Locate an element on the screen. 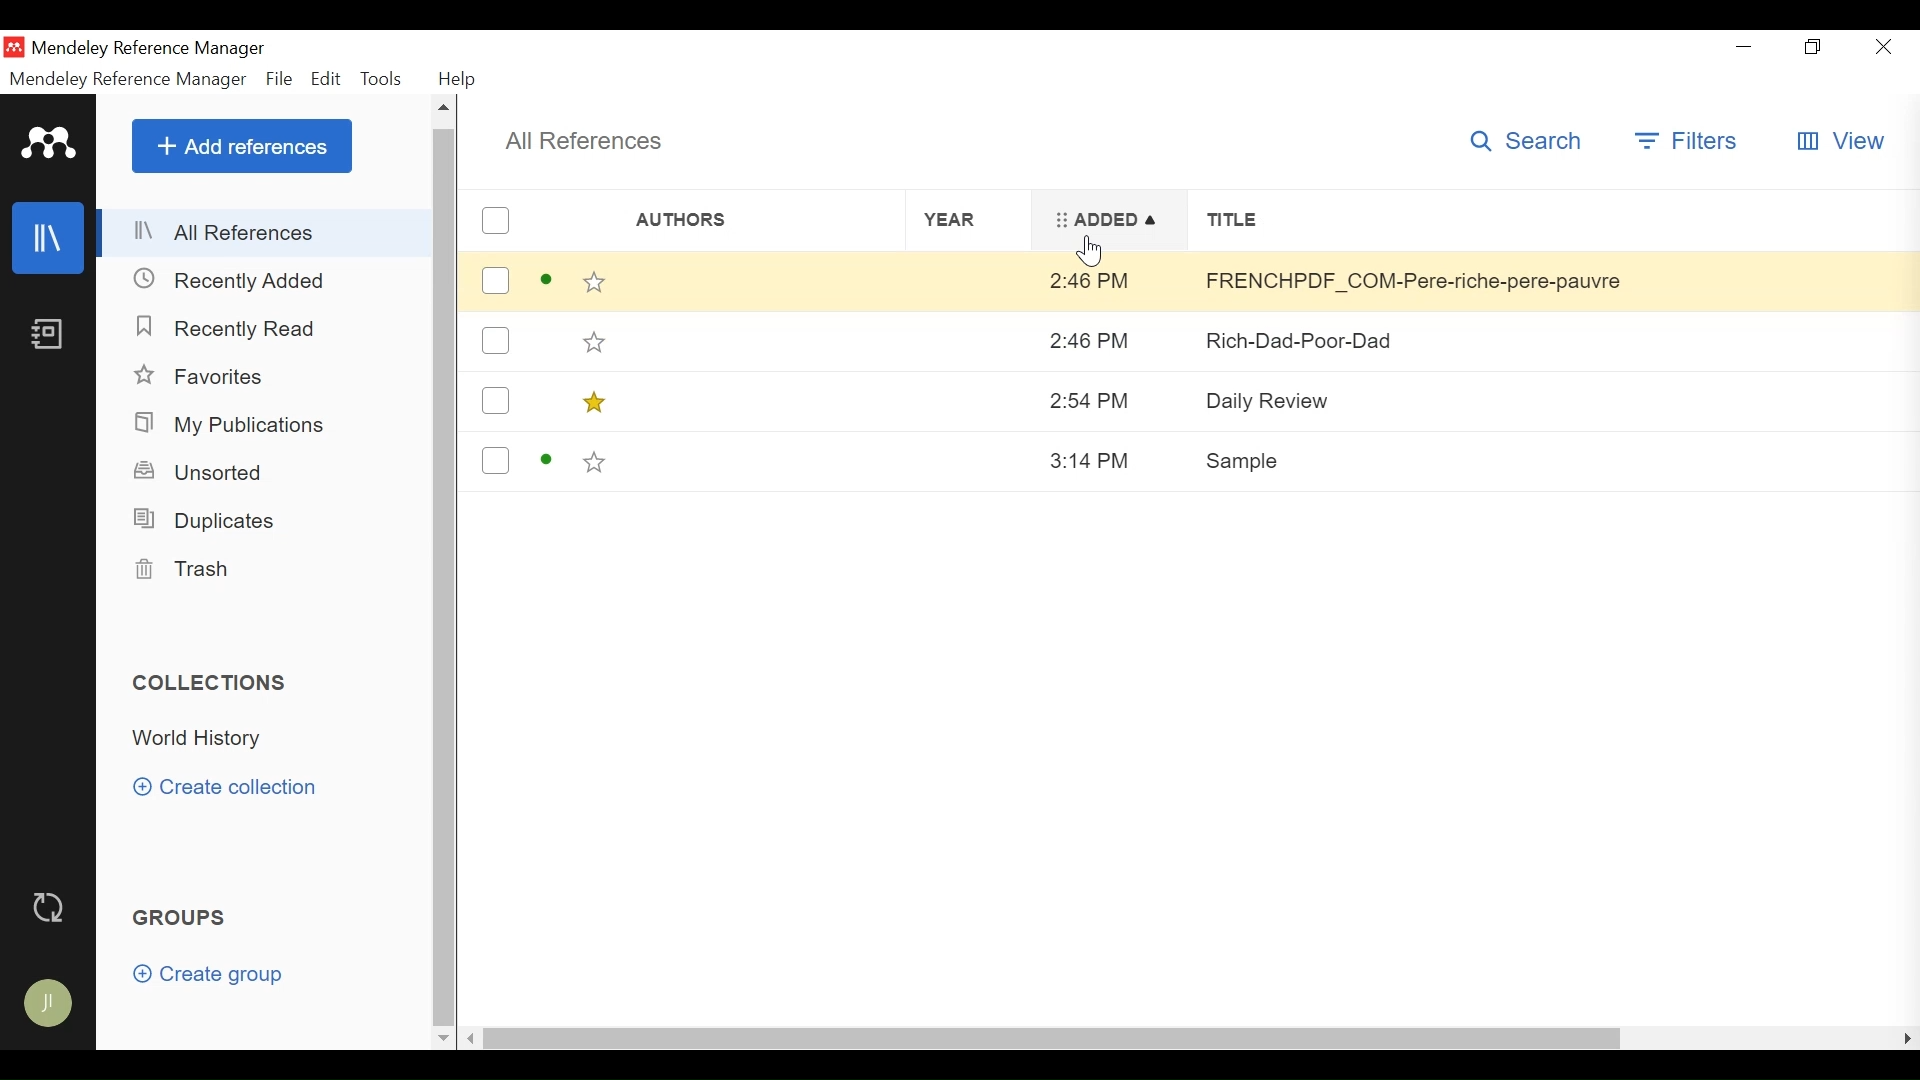  FRENCHPDF COM-Pere-riche-pere-pauvre is located at coordinates (1553, 342).